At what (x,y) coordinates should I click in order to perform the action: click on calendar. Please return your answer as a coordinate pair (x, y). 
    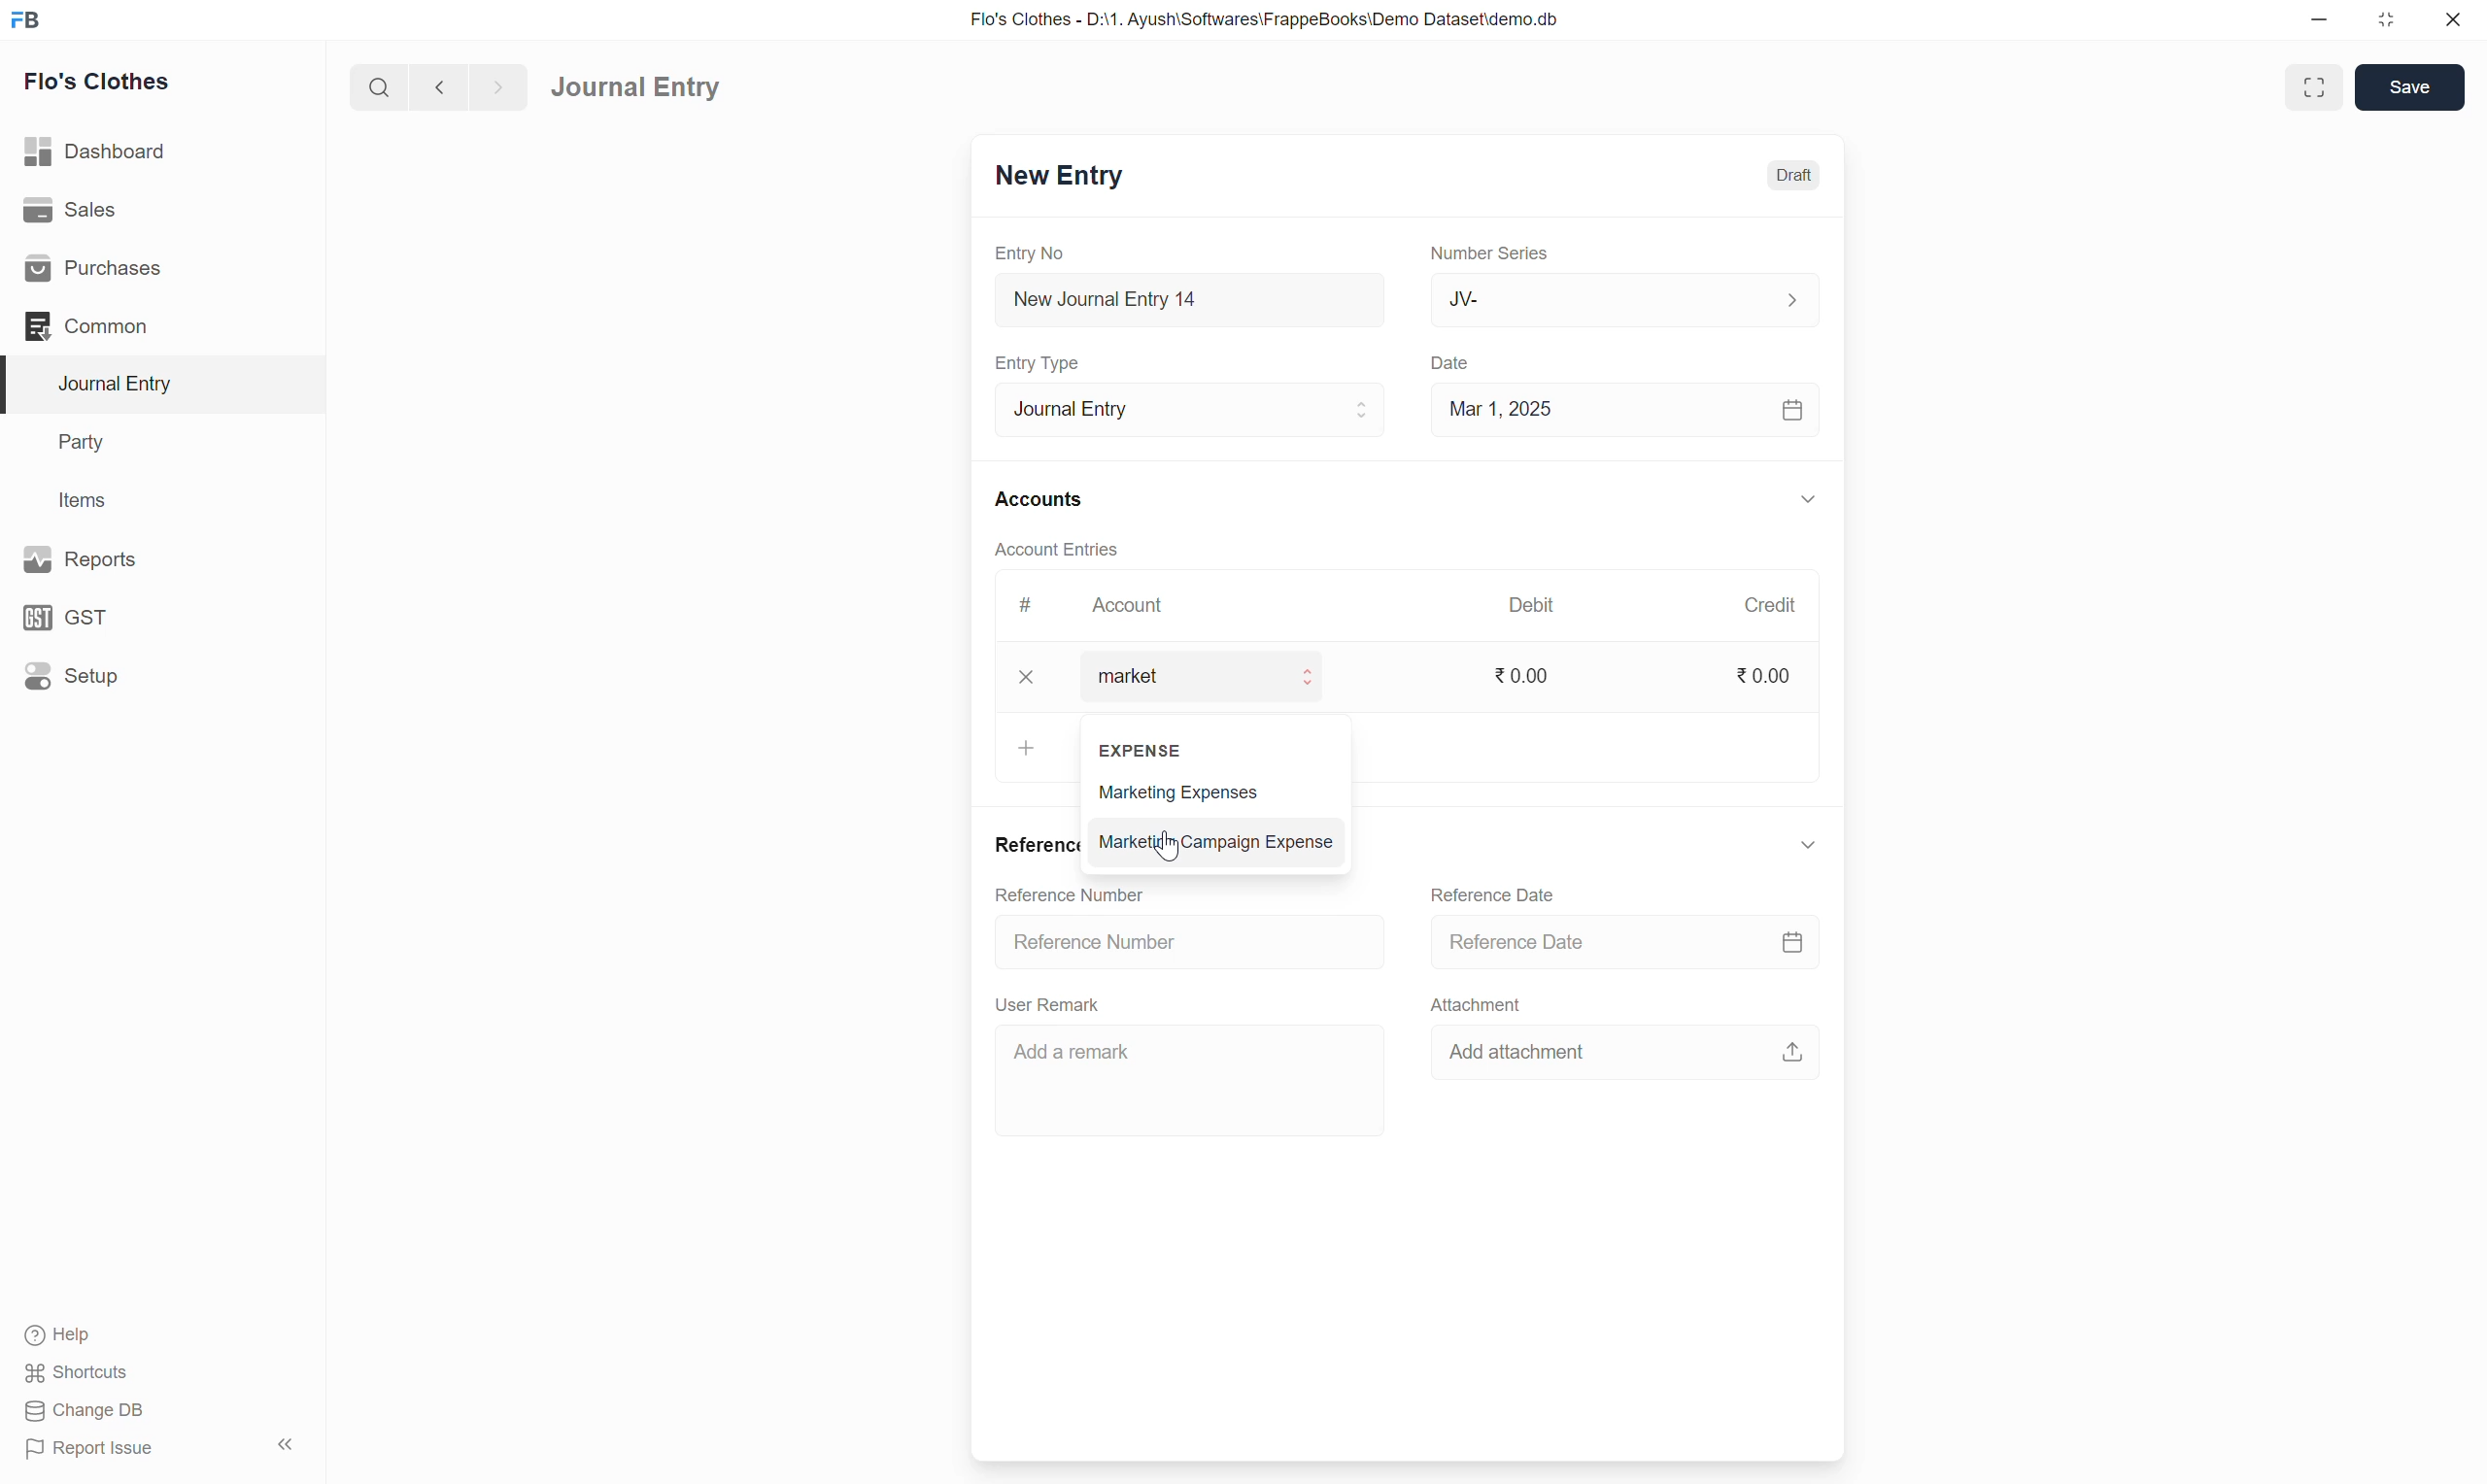
    Looking at the image, I should click on (1793, 942).